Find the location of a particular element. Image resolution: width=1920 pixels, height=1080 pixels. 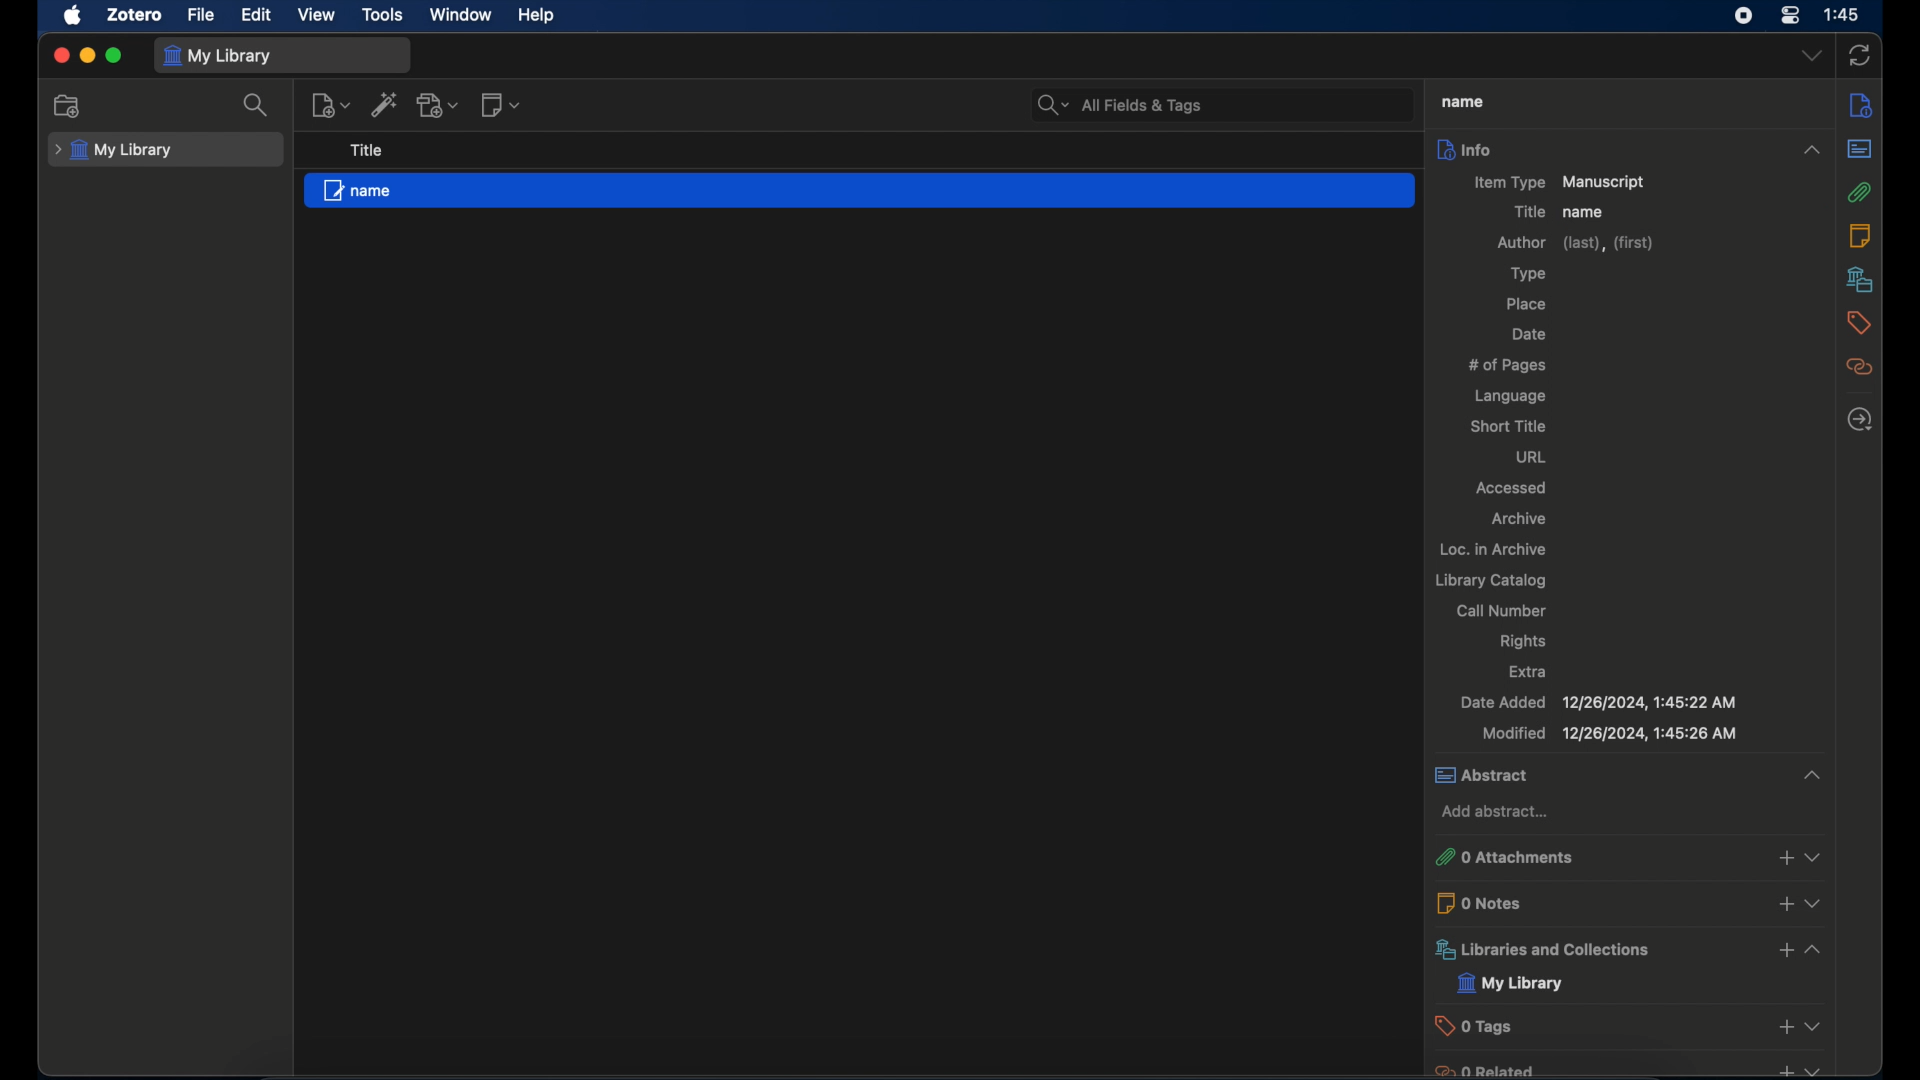

my library is located at coordinates (218, 55).